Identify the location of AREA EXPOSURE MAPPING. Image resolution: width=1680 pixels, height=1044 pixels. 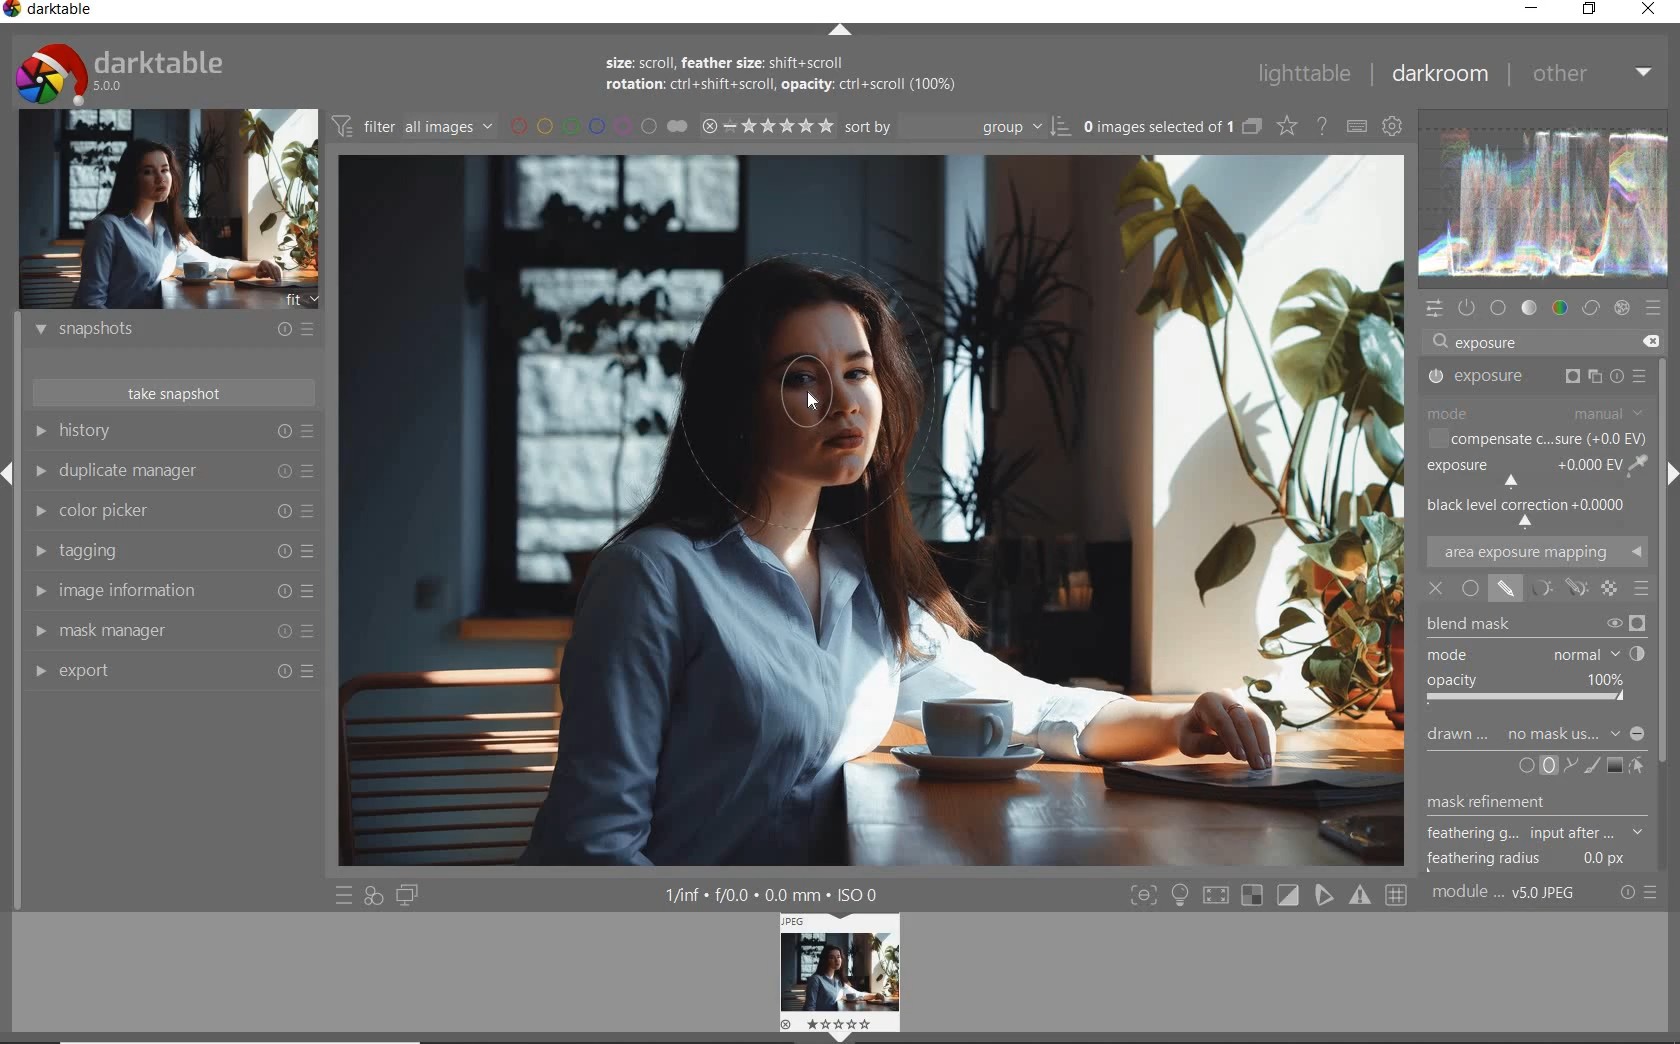
(1536, 550).